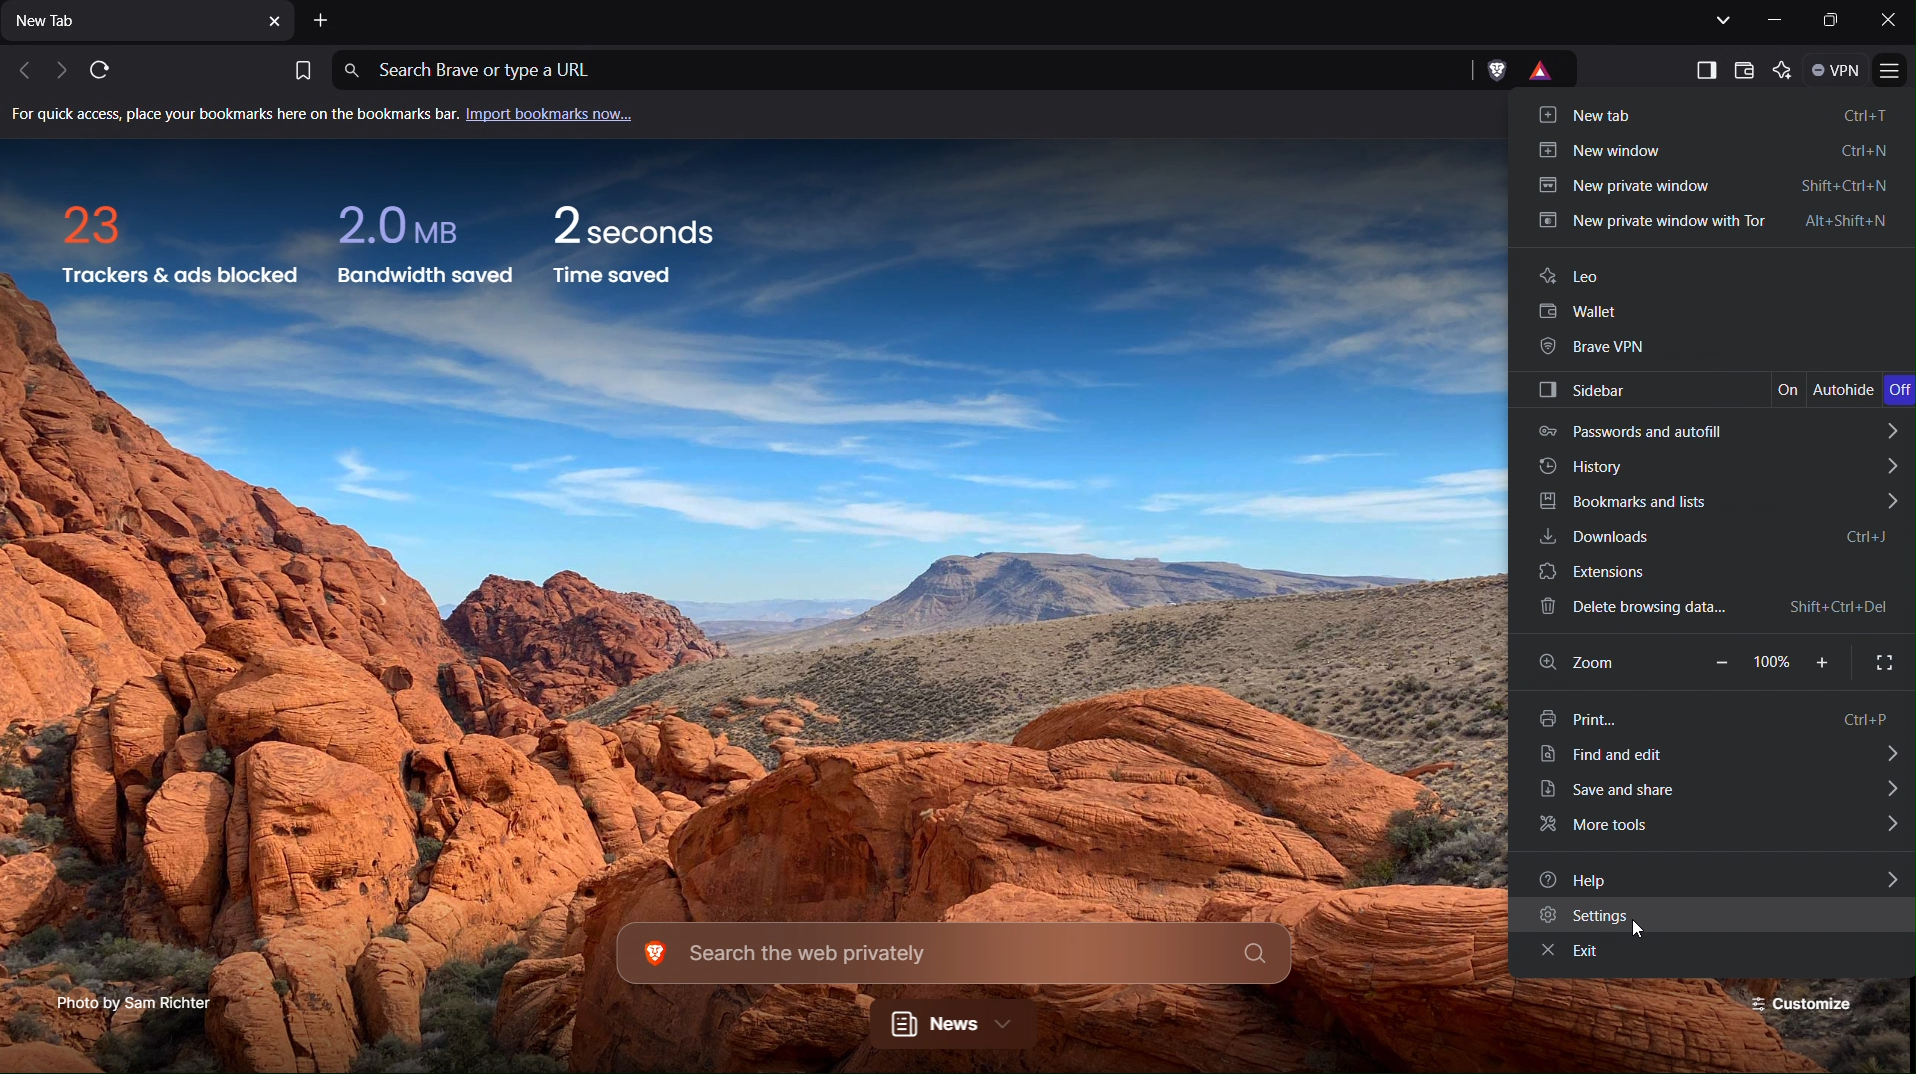 The width and height of the screenshot is (1916, 1074). Describe the element at coordinates (1636, 926) in the screenshot. I see `` at that location.